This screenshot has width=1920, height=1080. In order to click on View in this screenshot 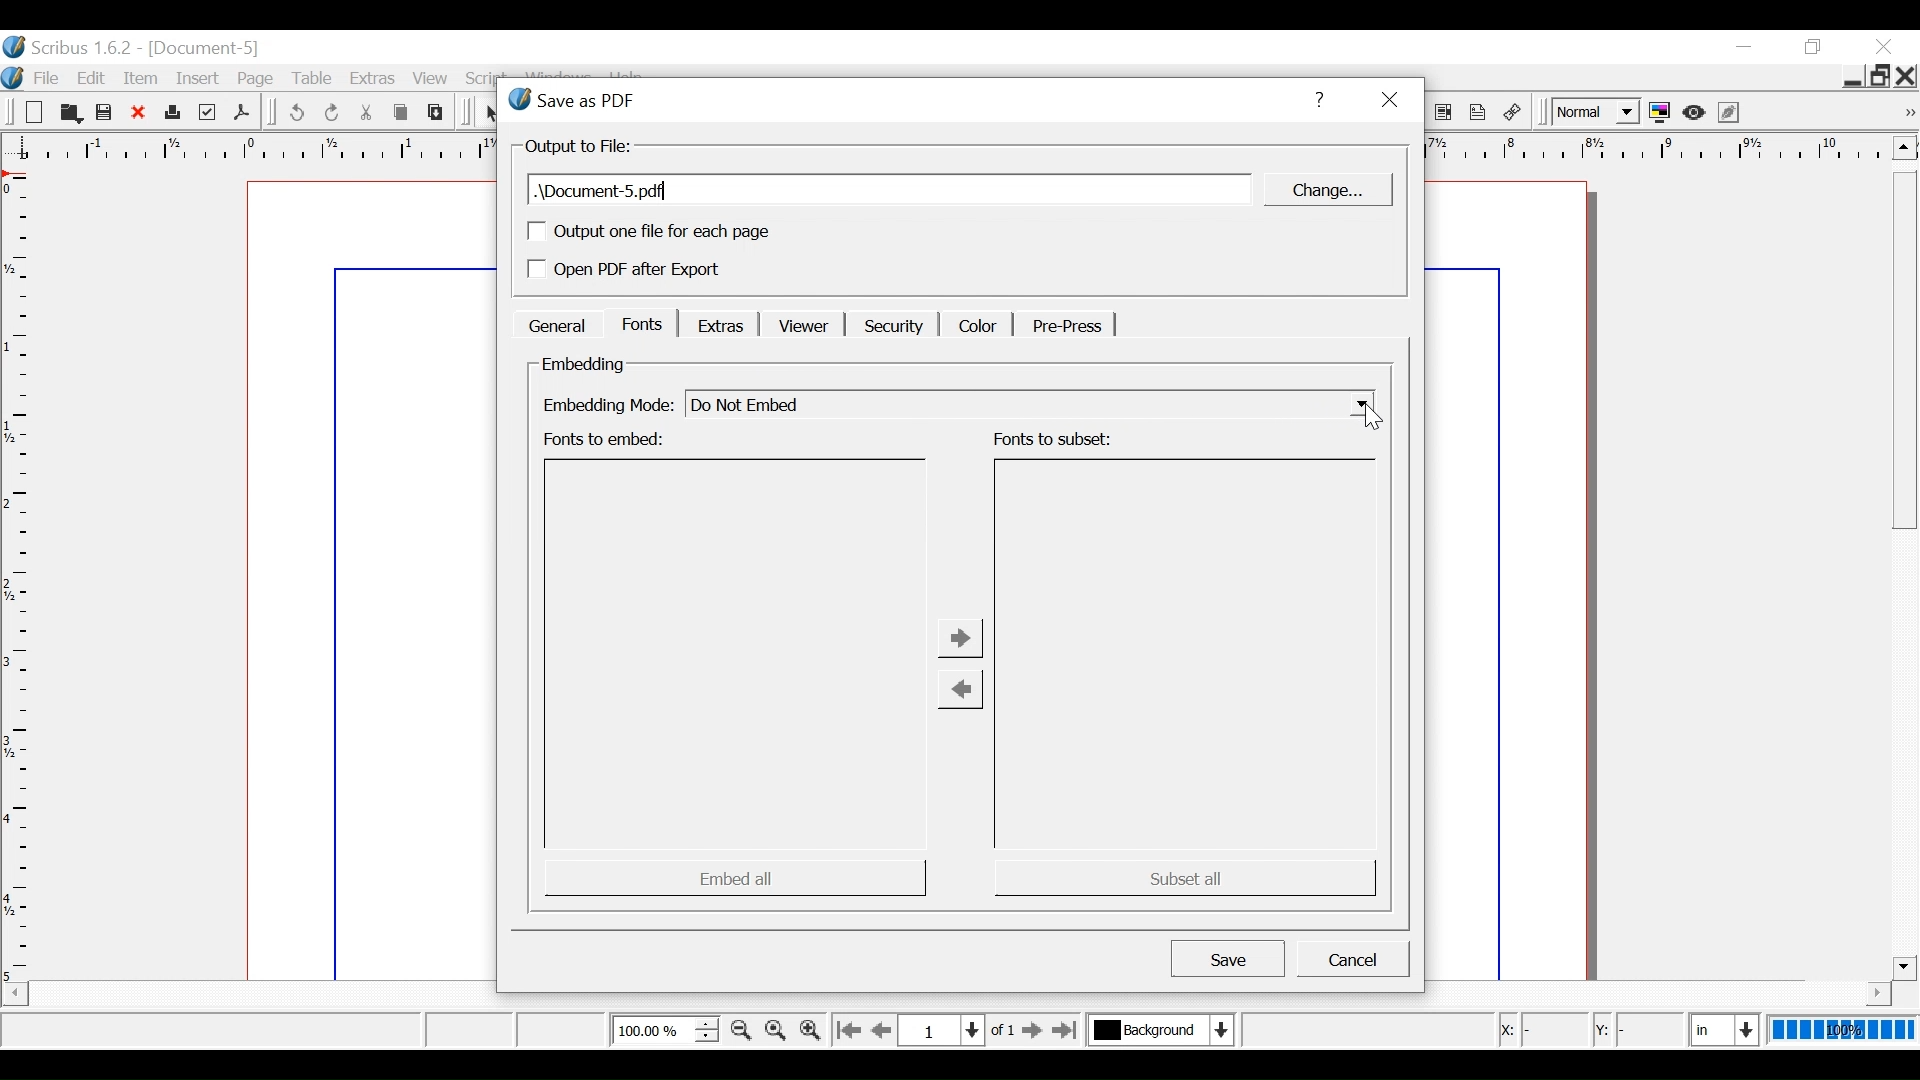, I will do `click(431, 80)`.